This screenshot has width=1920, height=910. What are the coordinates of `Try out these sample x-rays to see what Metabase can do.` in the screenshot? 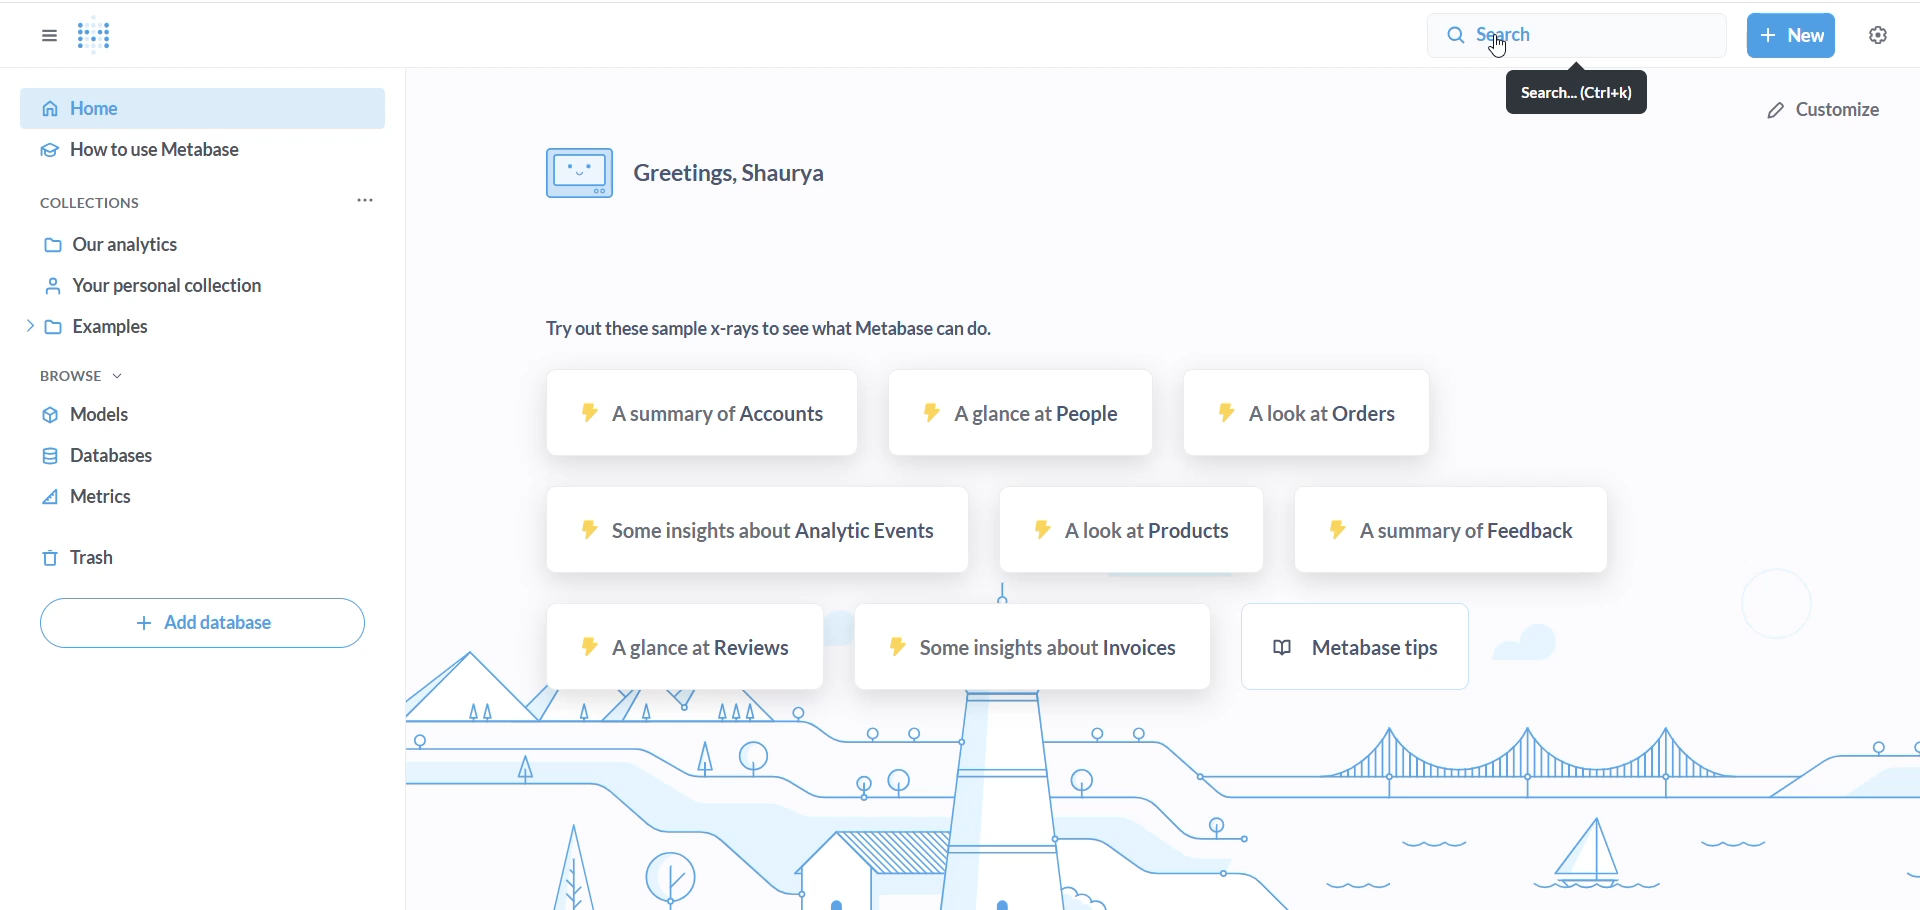 It's located at (826, 323).